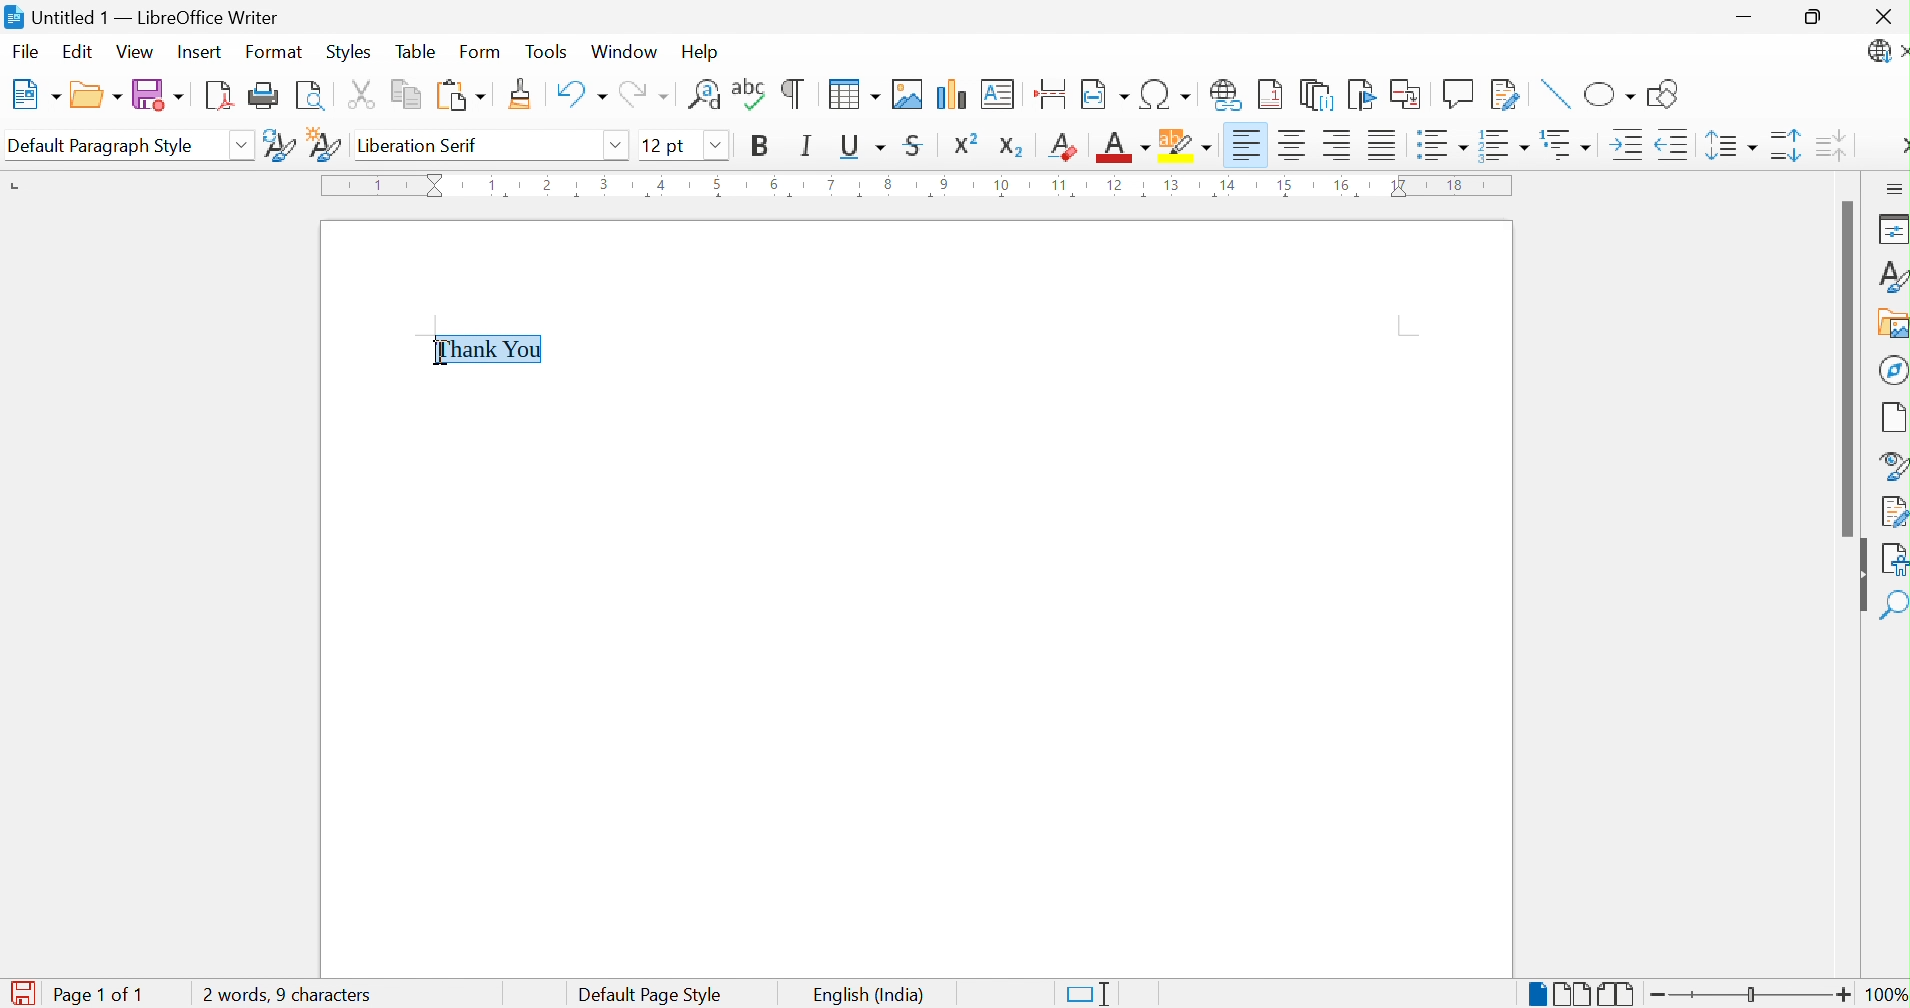 The height and width of the screenshot is (1008, 1910). Describe the element at coordinates (1894, 188) in the screenshot. I see `Sidebar Settings` at that location.